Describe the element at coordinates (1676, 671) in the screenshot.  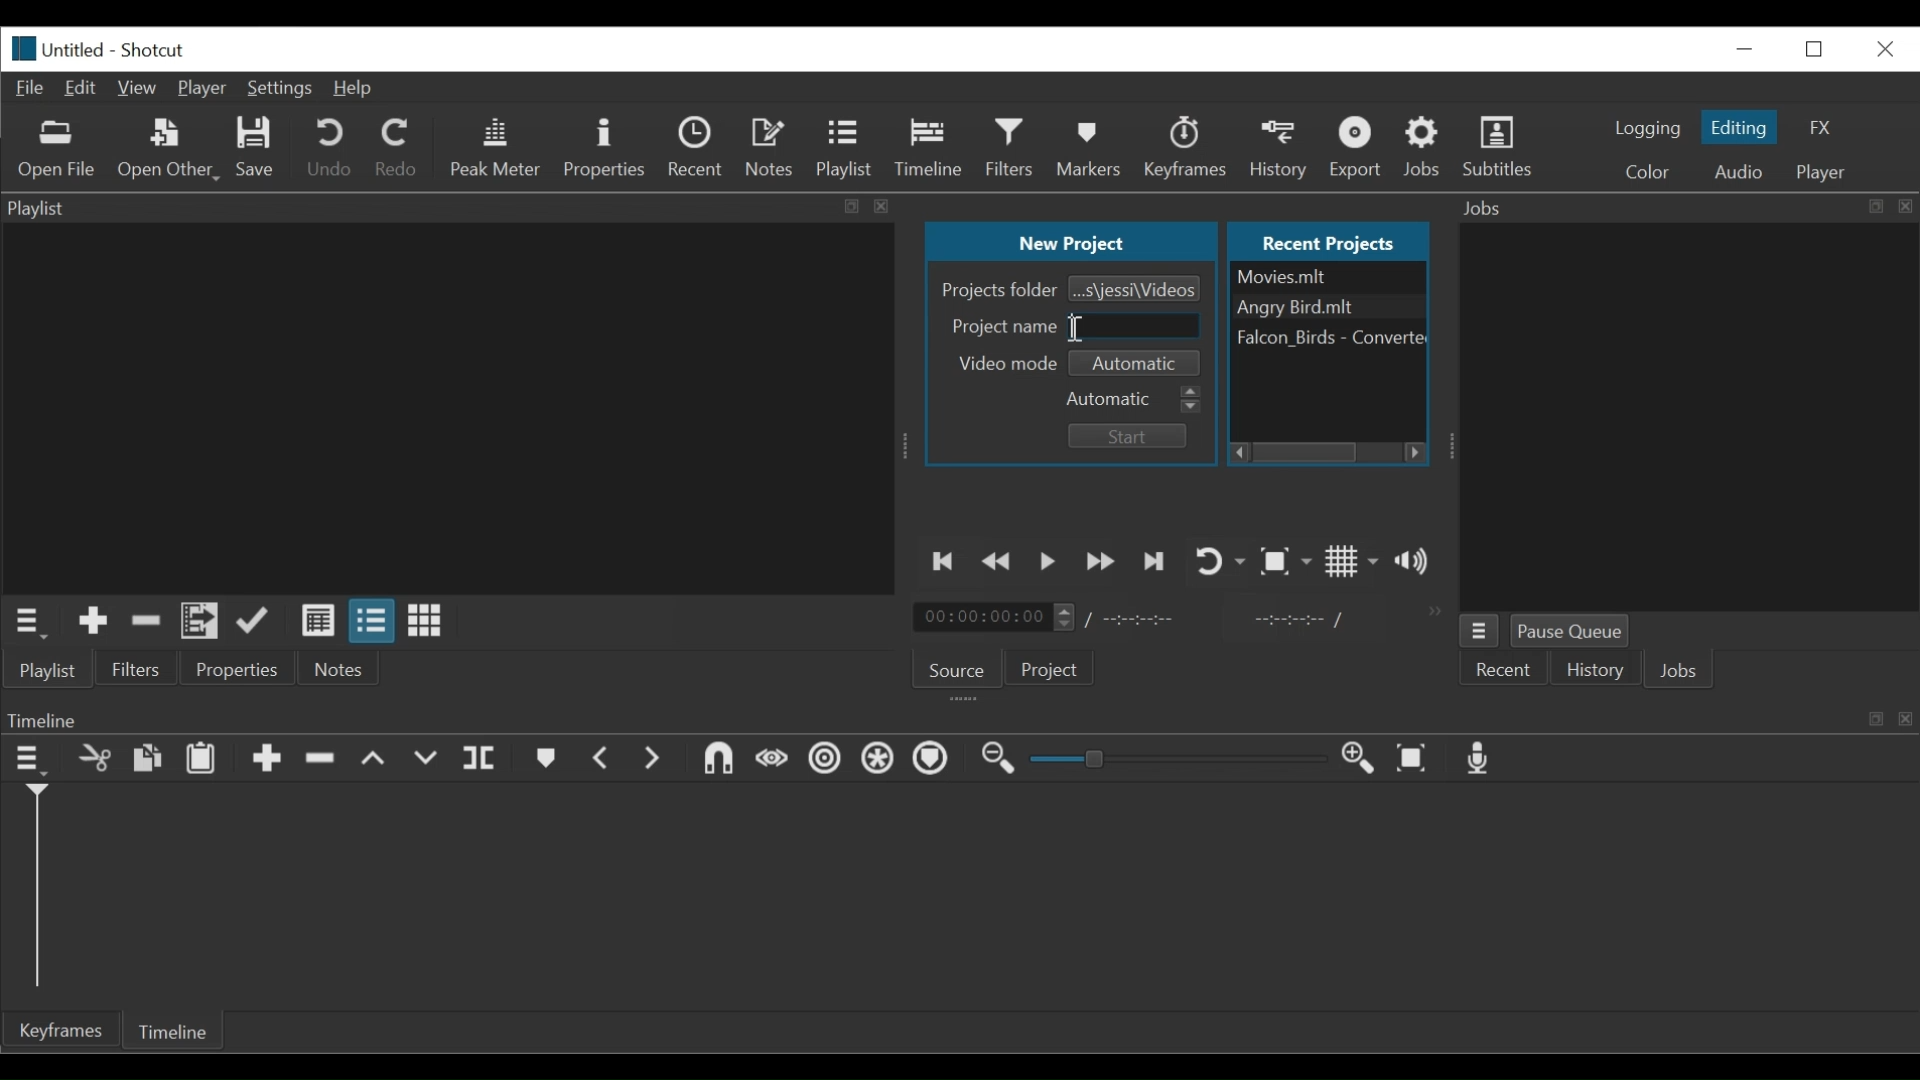
I see `Jobs` at that location.